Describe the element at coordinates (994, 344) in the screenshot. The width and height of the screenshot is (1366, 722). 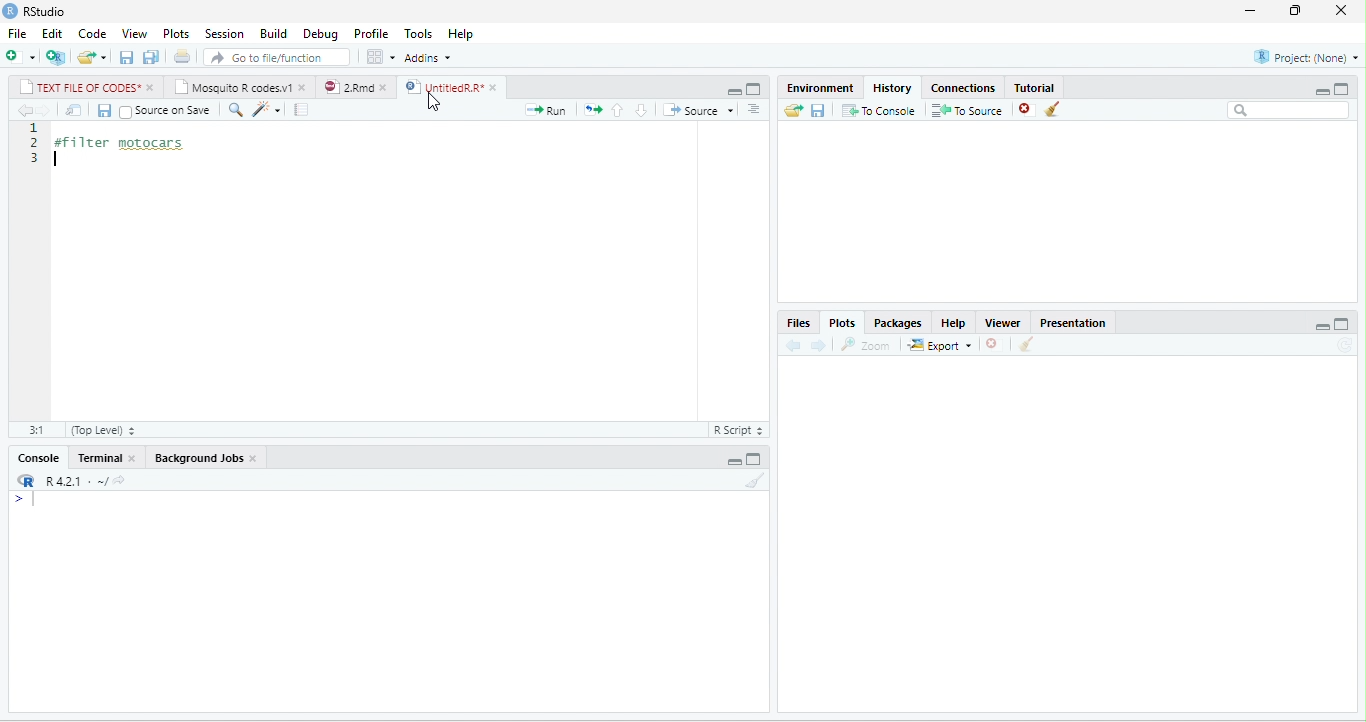
I see `close file` at that location.